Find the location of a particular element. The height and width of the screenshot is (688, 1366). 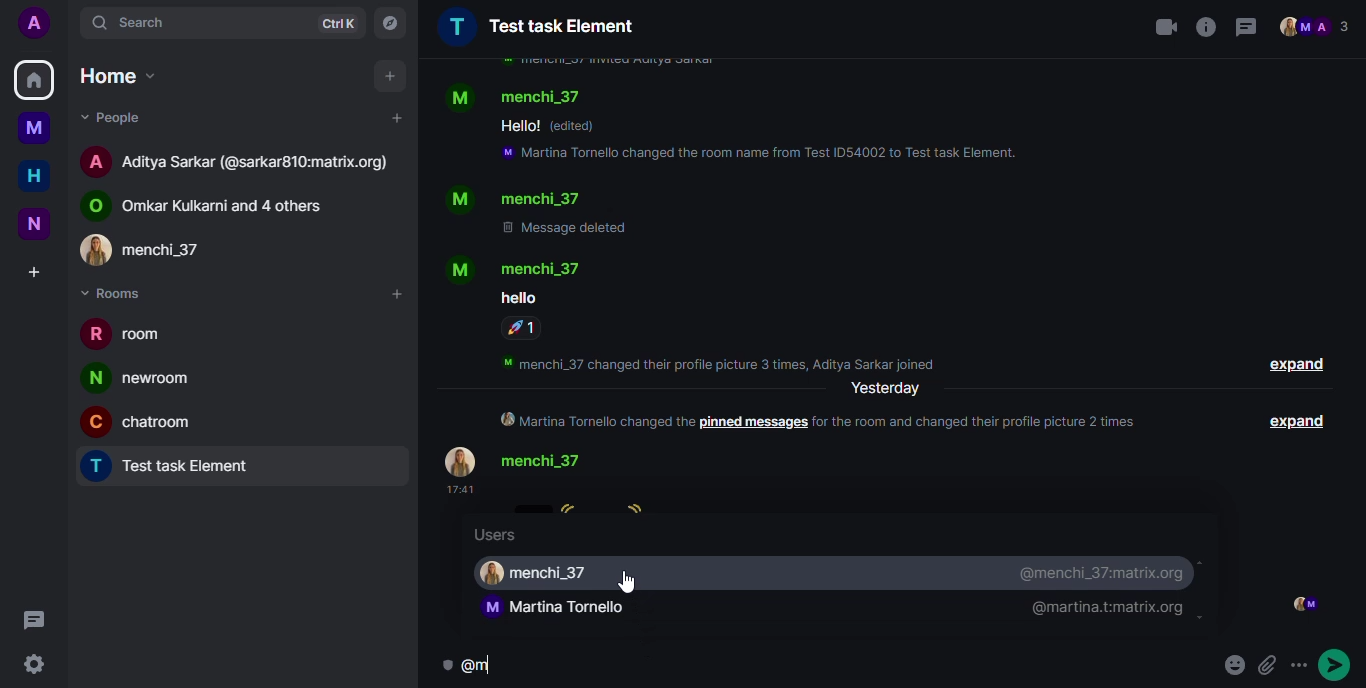

contact is located at coordinates (518, 268).